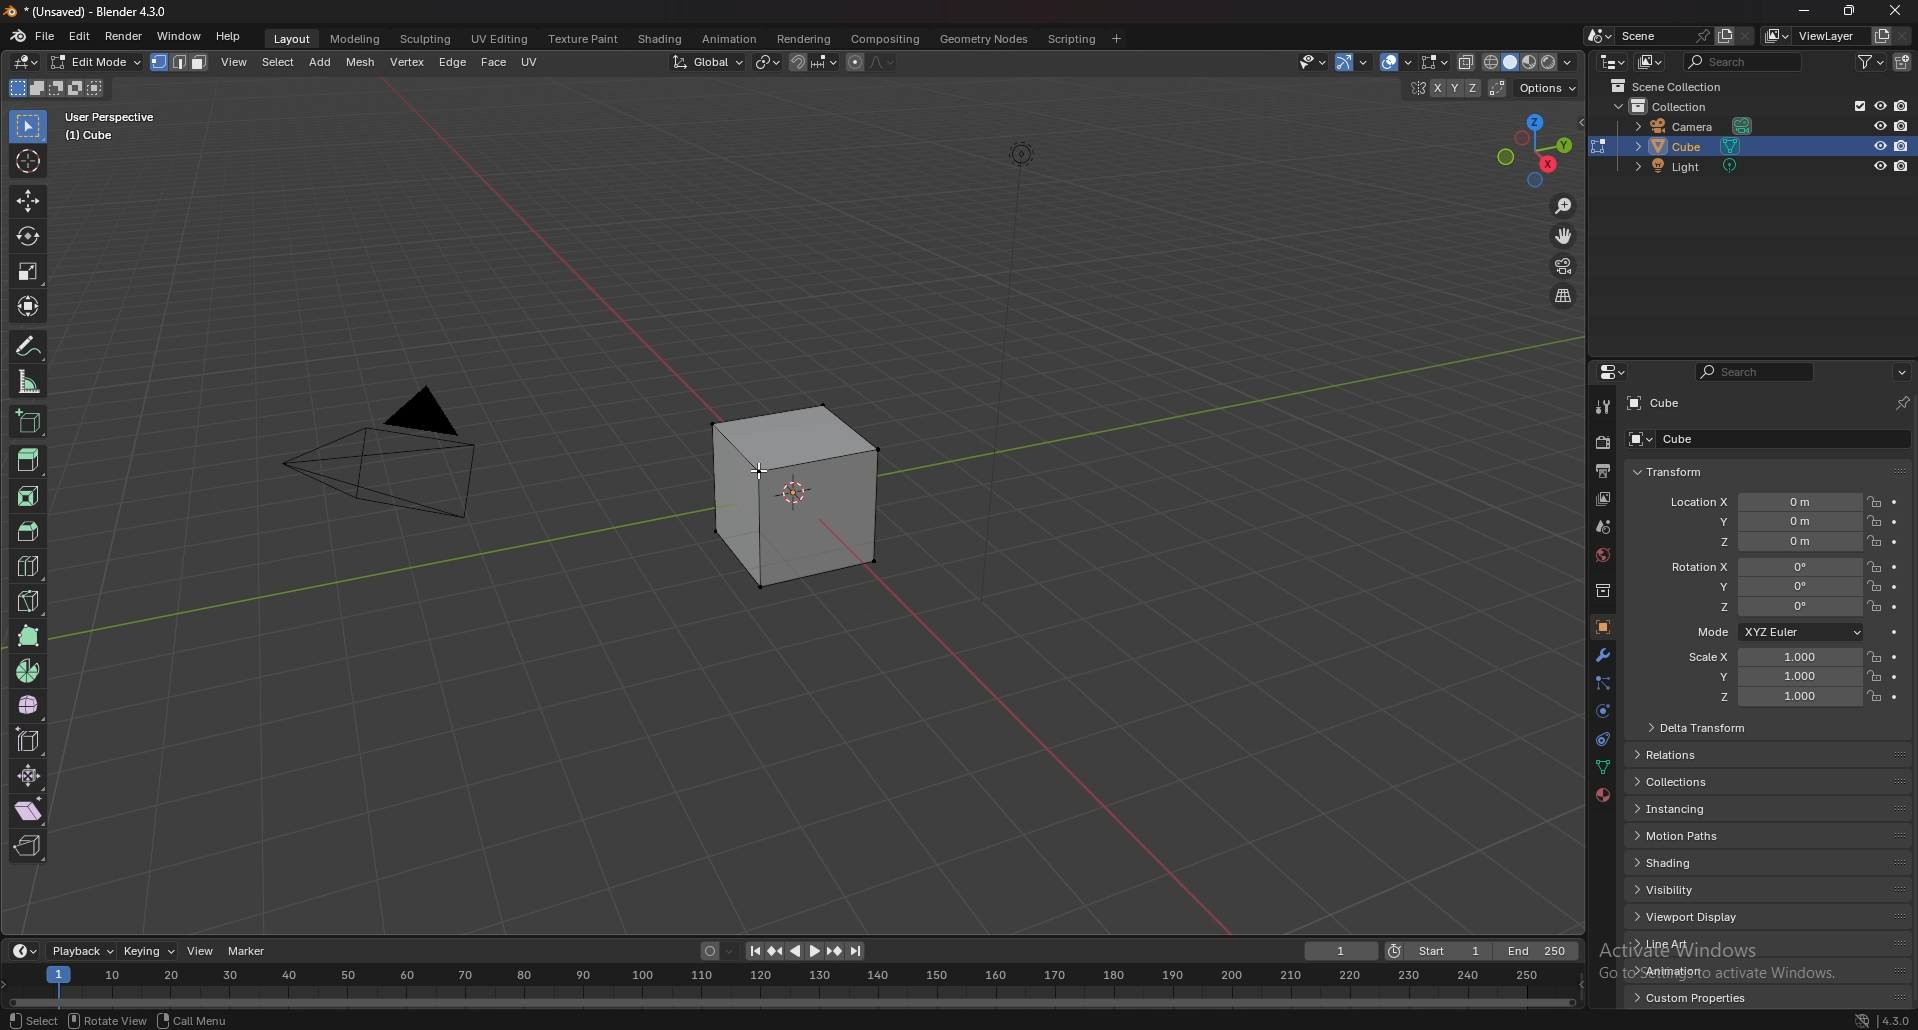 Image resolution: width=1918 pixels, height=1030 pixels. Describe the element at coordinates (1902, 402) in the screenshot. I see `toggle pin id` at that location.